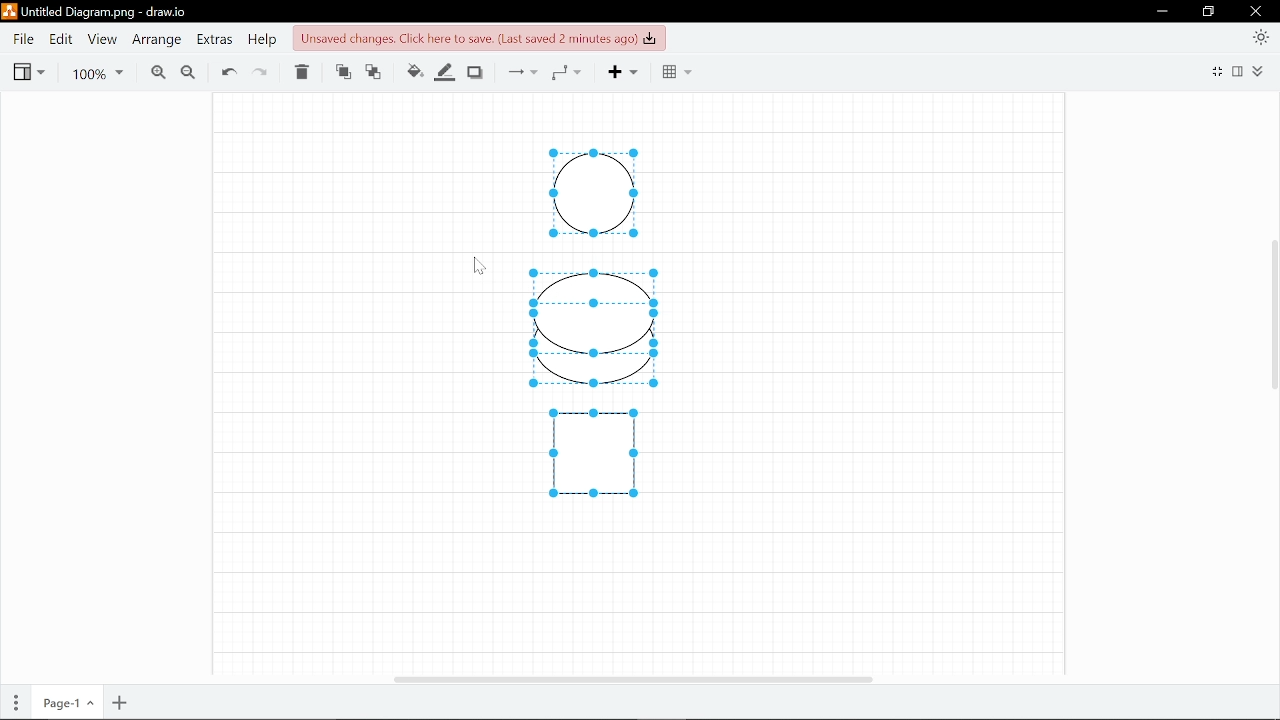  Describe the element at coordinates (214, 39) in the screenshot. I see `Extras` at that location.